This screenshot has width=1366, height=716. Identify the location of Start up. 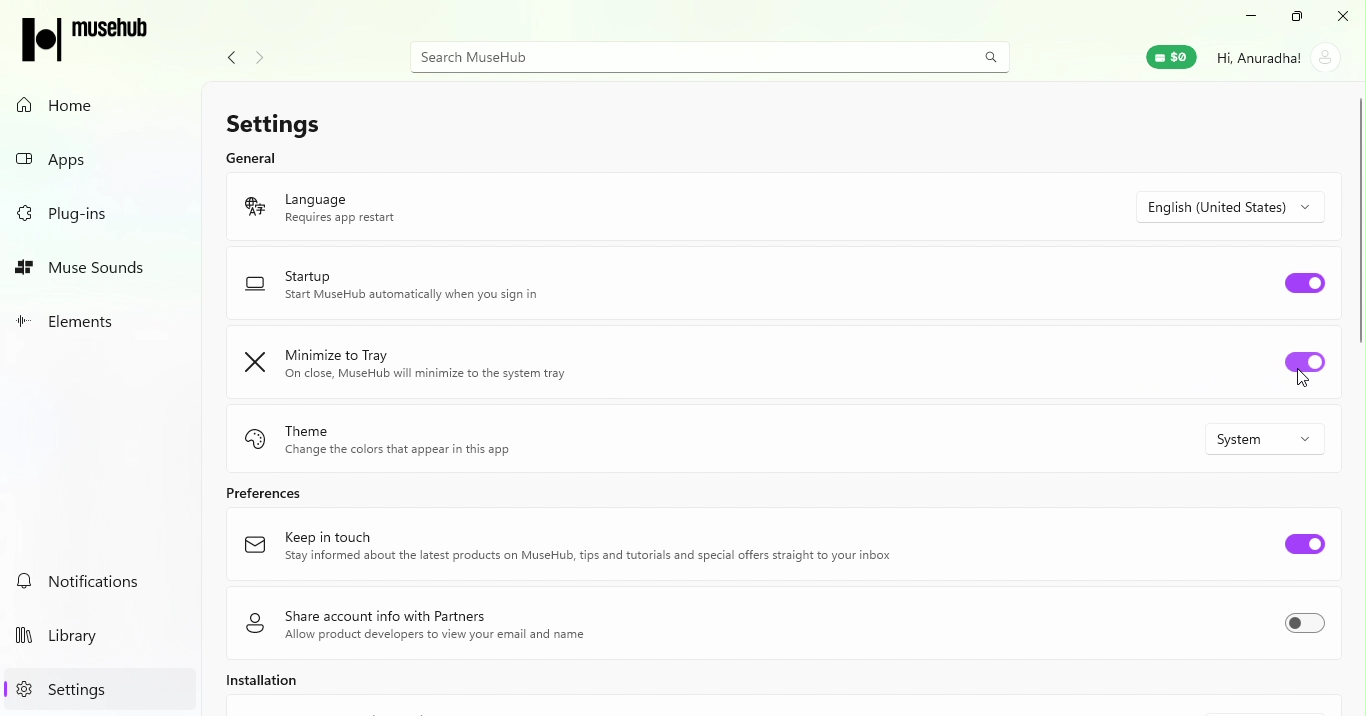
(428, 282).